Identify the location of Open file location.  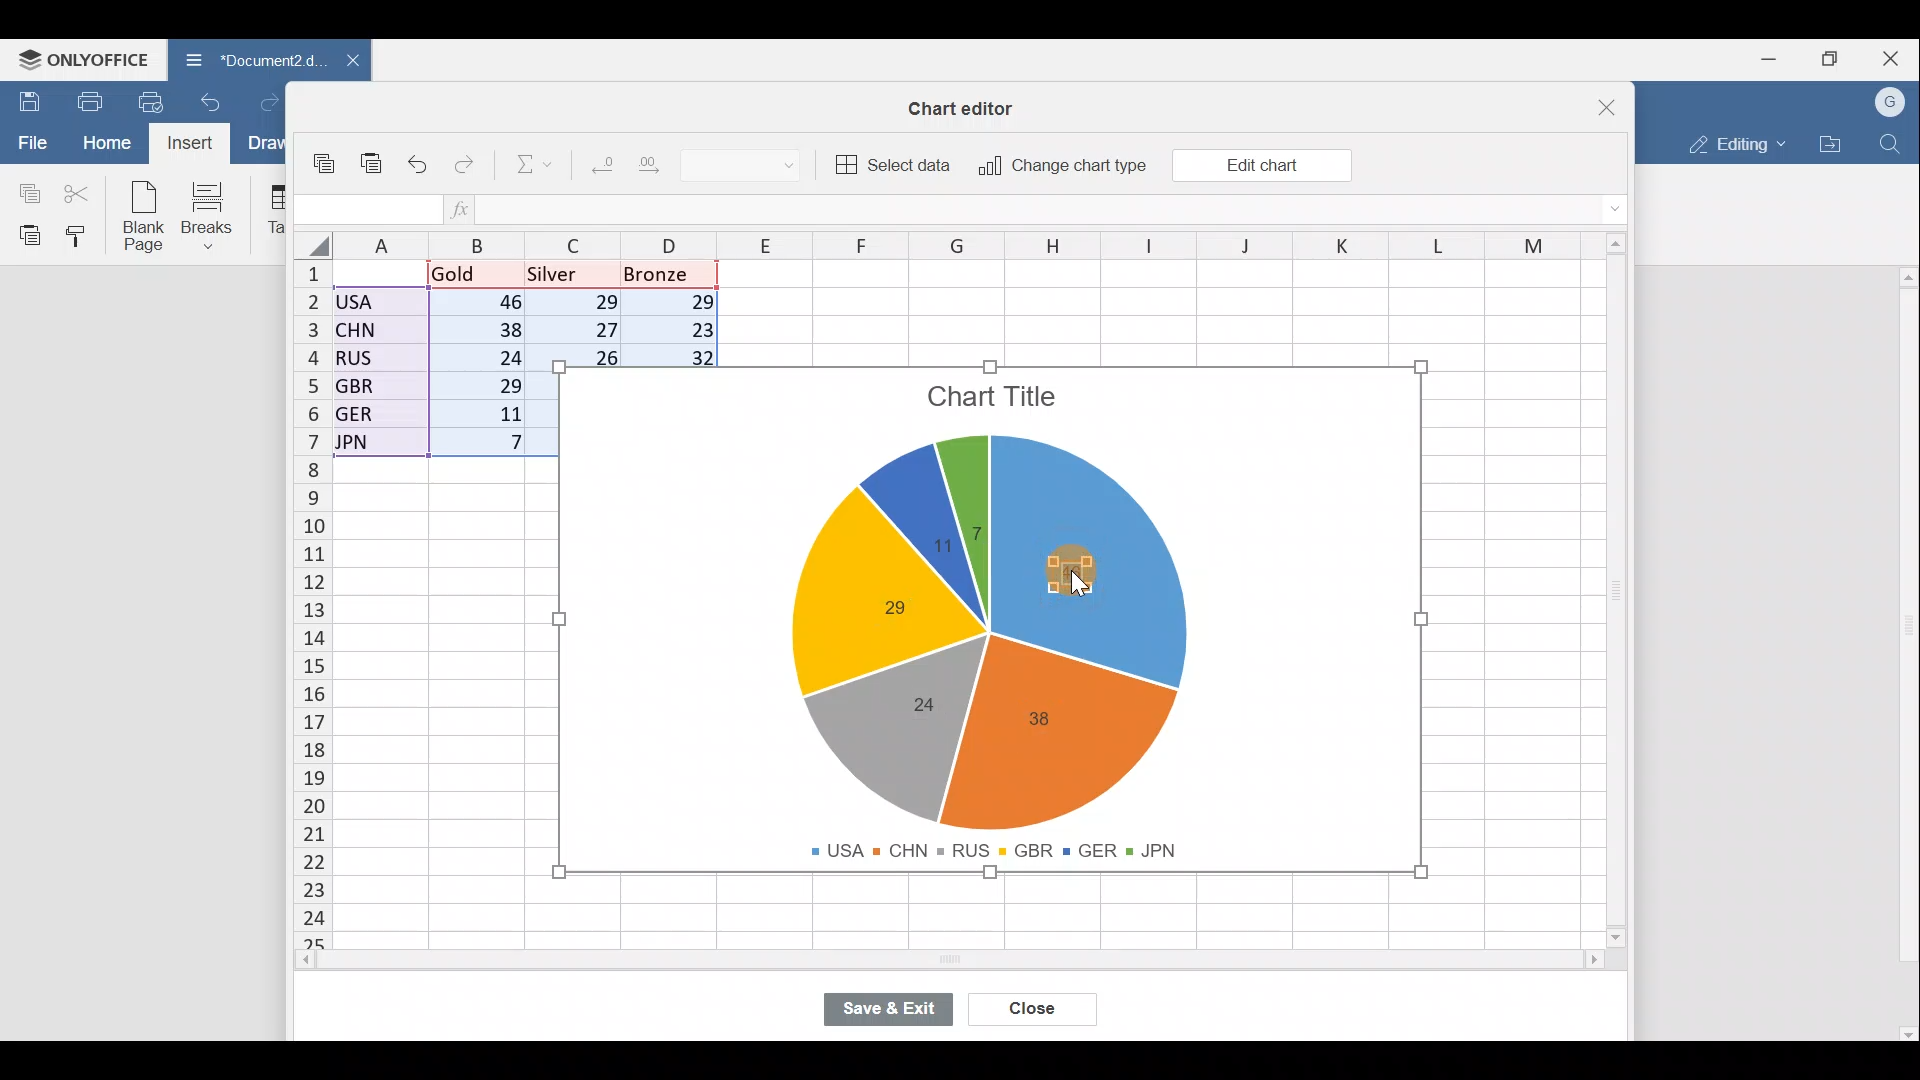
(1830, 144).